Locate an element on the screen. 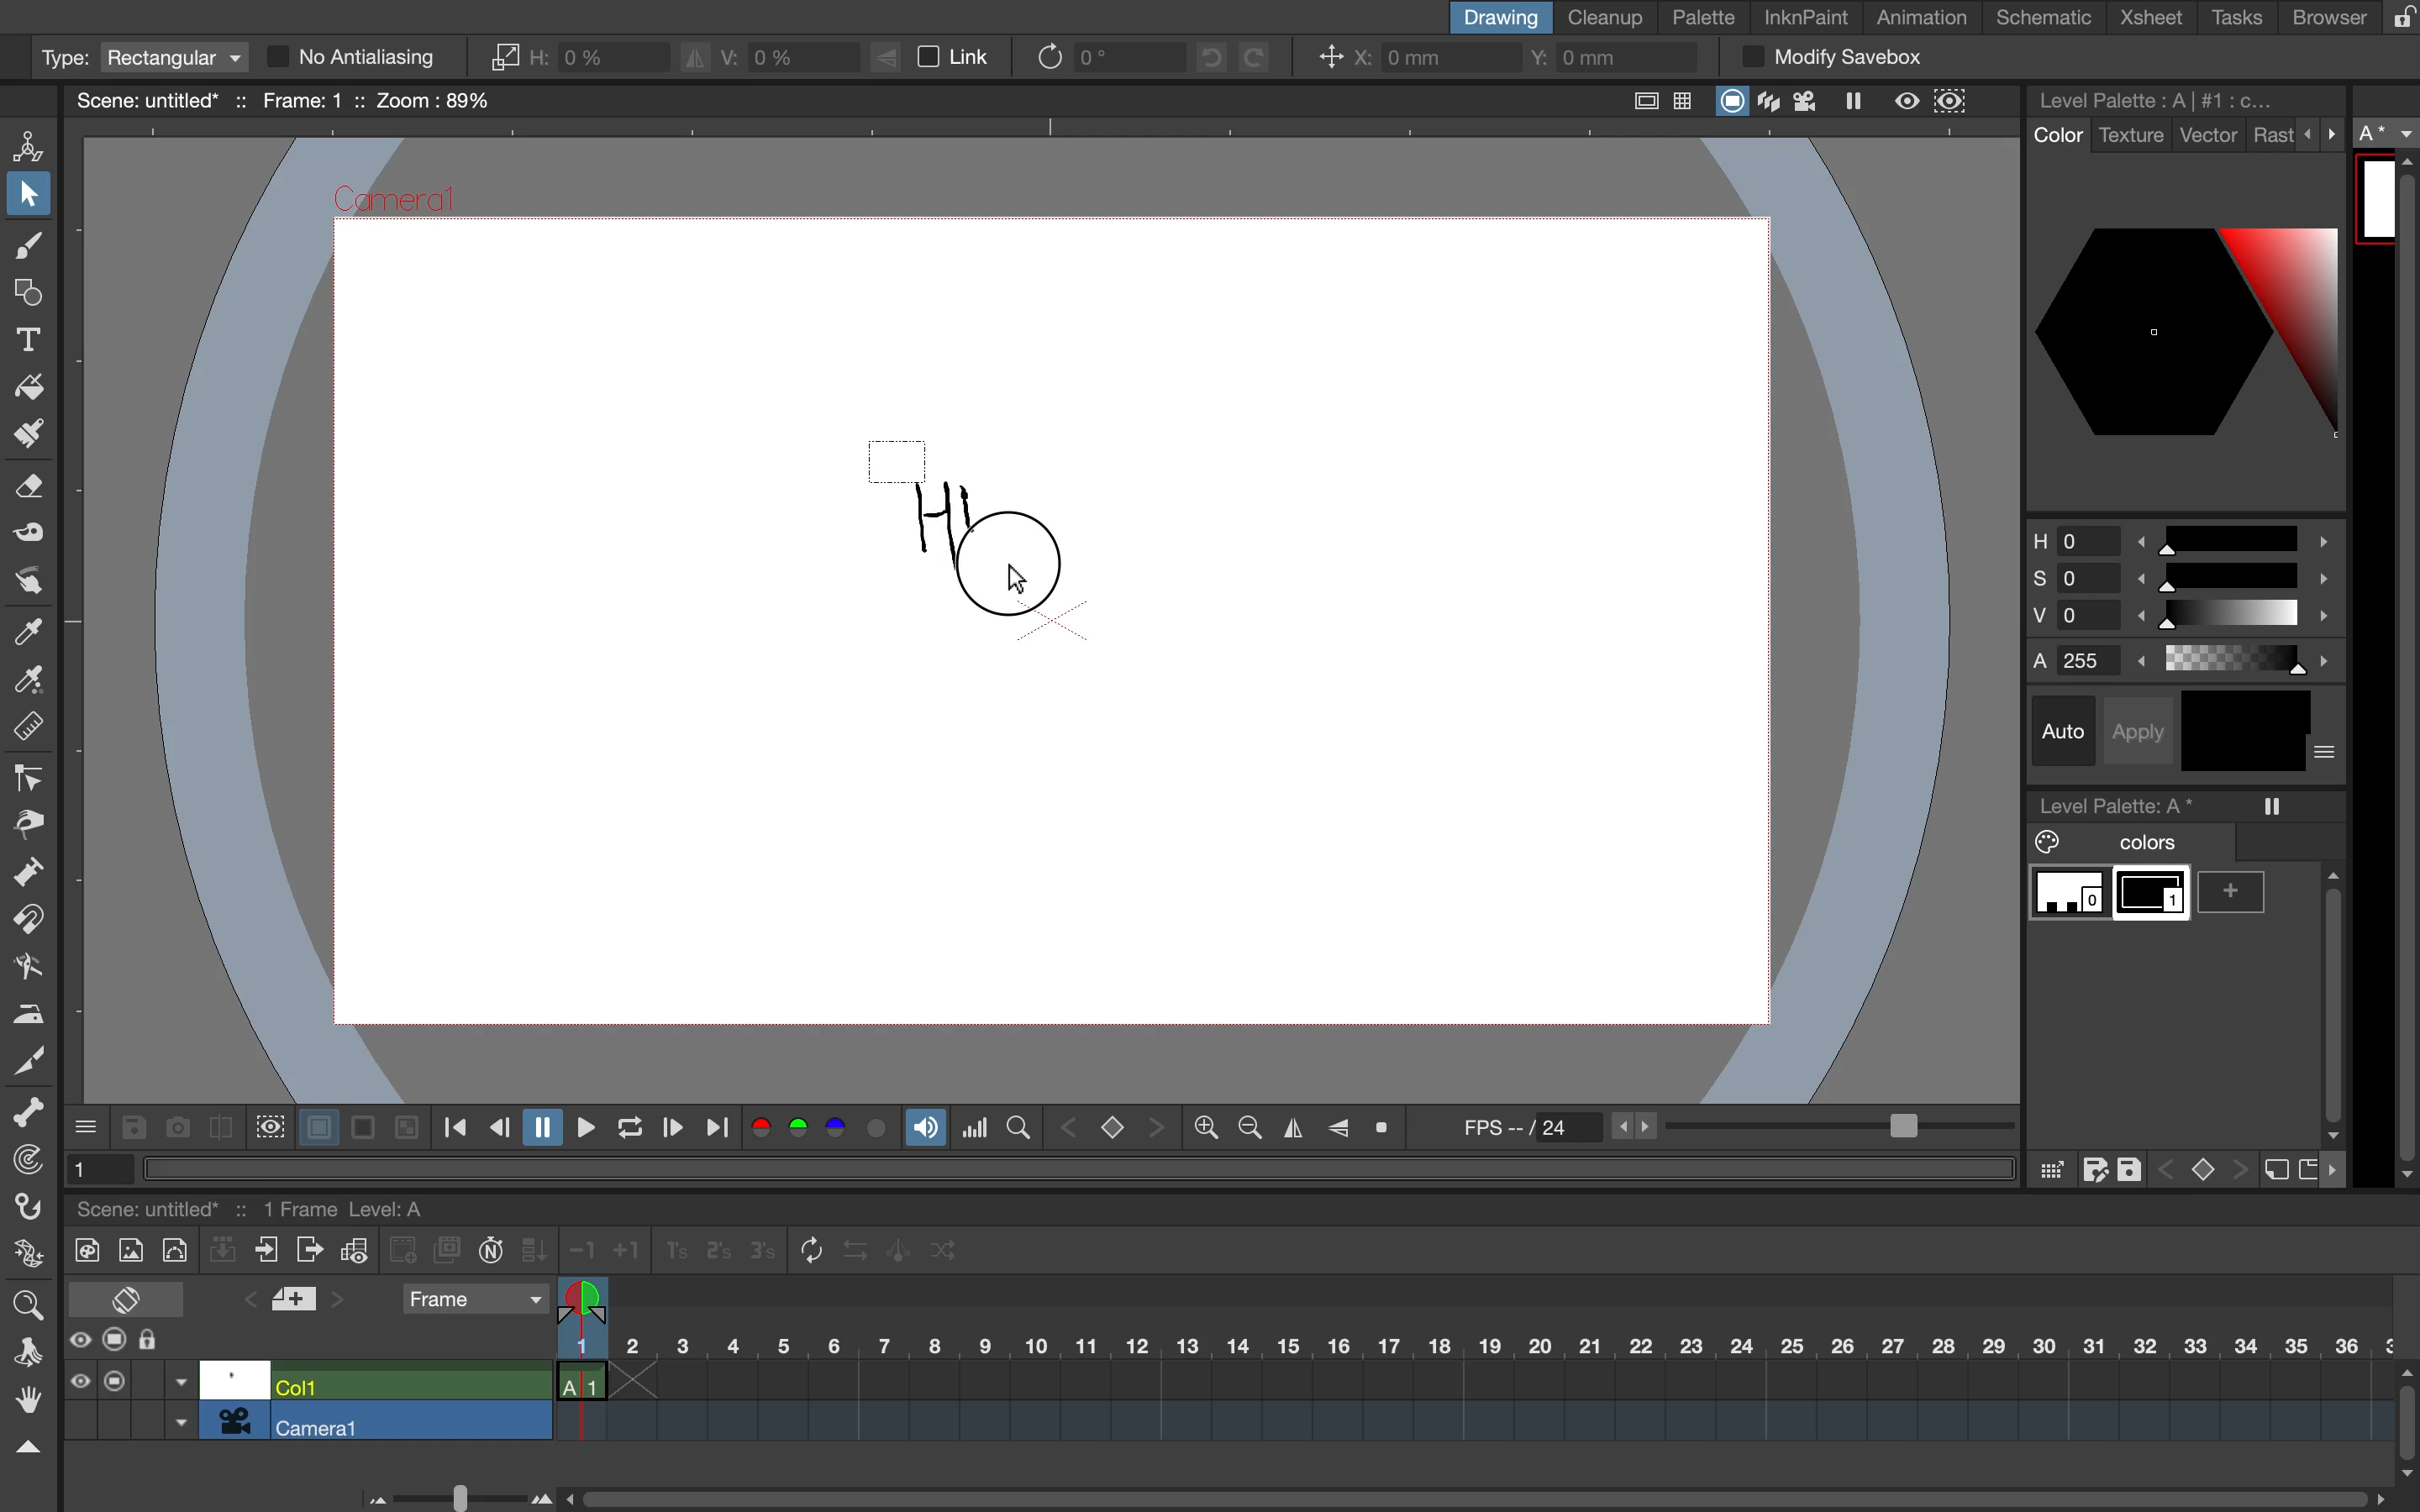  next frame is located at coordinates (671, 1130).